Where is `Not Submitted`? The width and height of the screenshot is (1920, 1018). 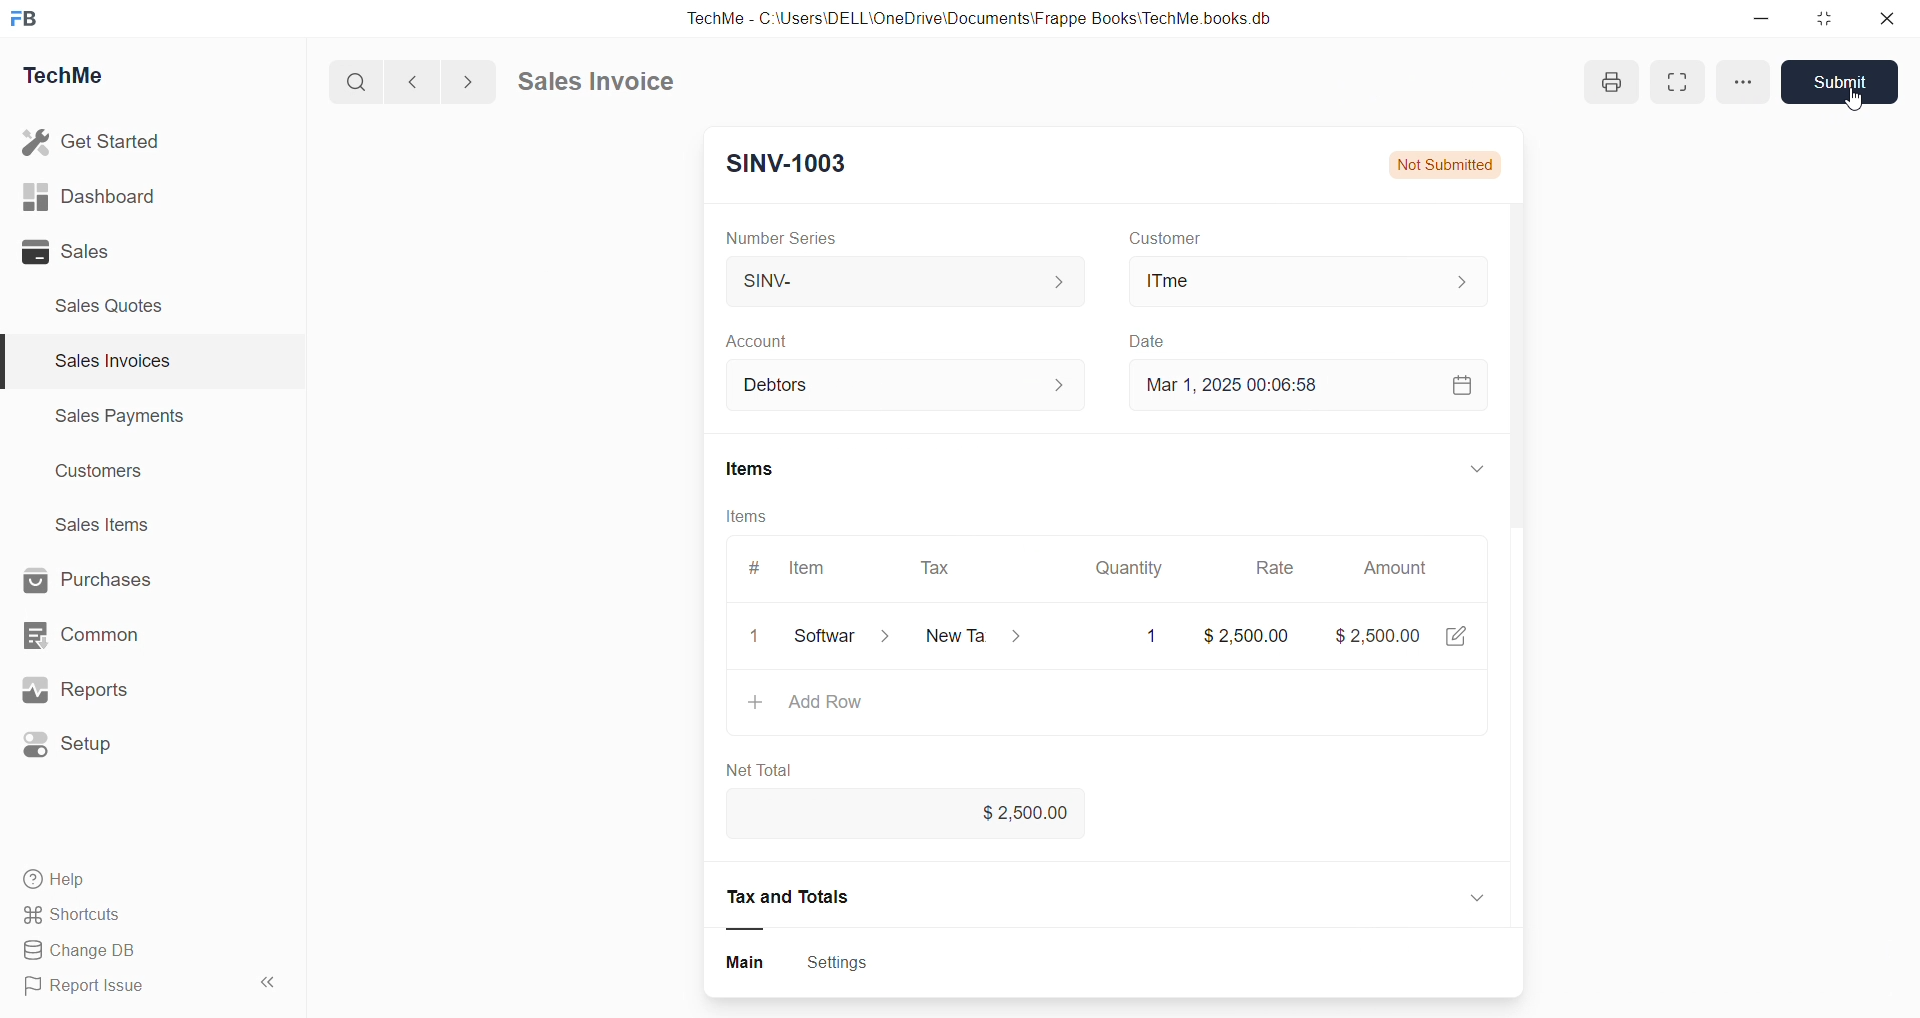 Not Submitted is located at coordinates (1458, 165).